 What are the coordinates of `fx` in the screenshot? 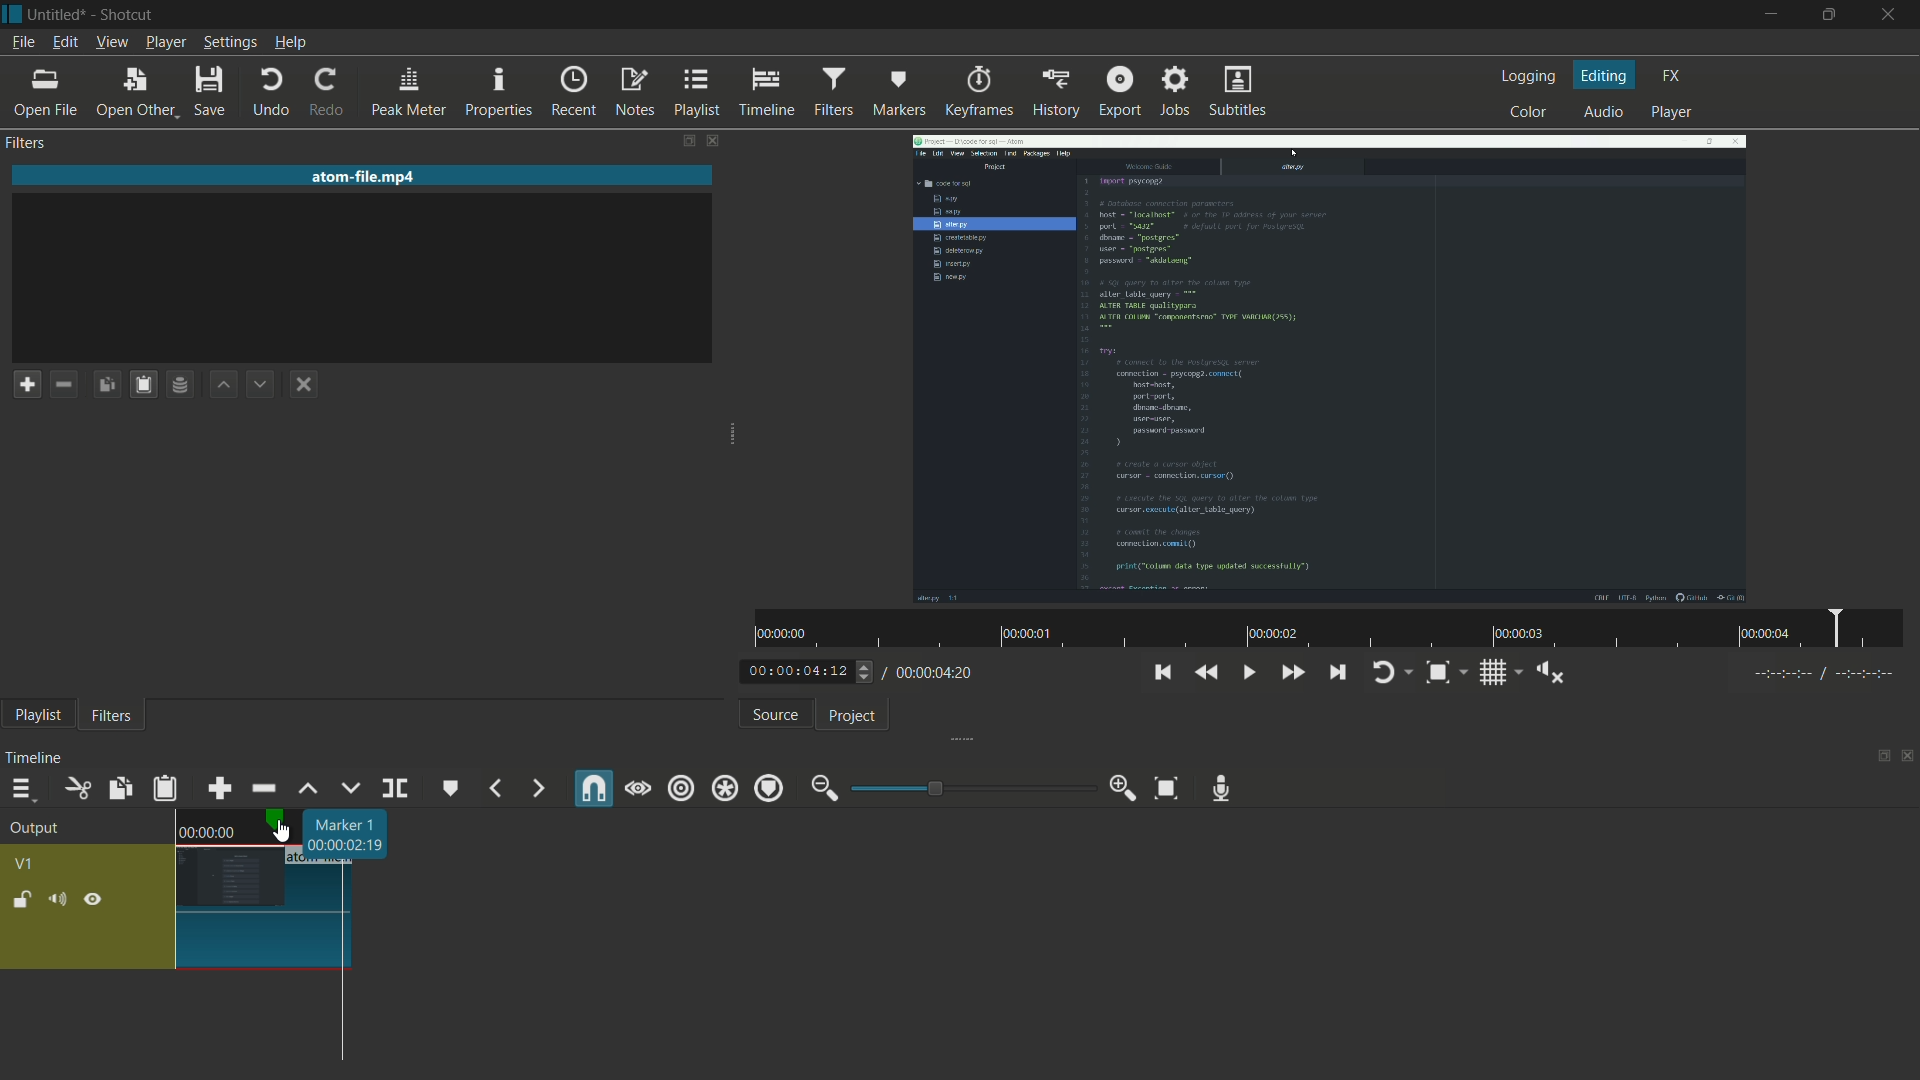 It's located at (1670, 77).